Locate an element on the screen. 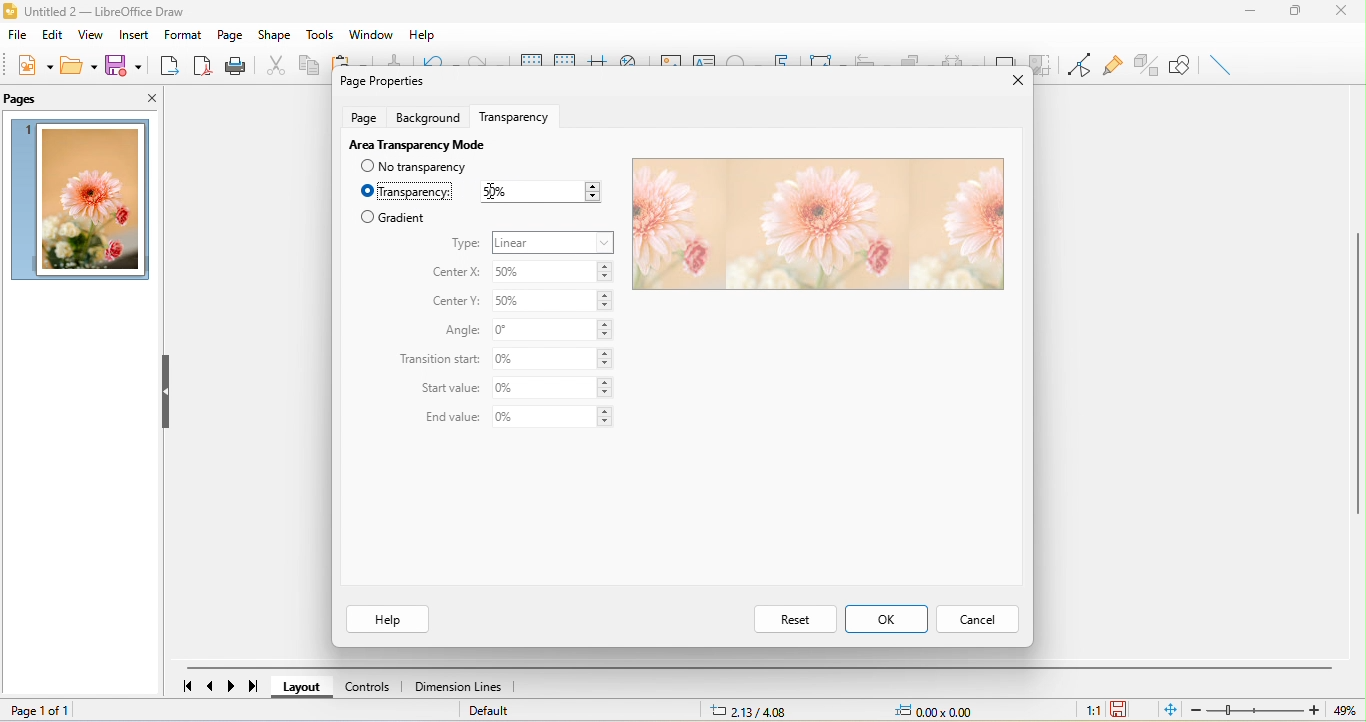 This screenshot has height=722, width=1366. minimize is located at coordinates (1258, 13).